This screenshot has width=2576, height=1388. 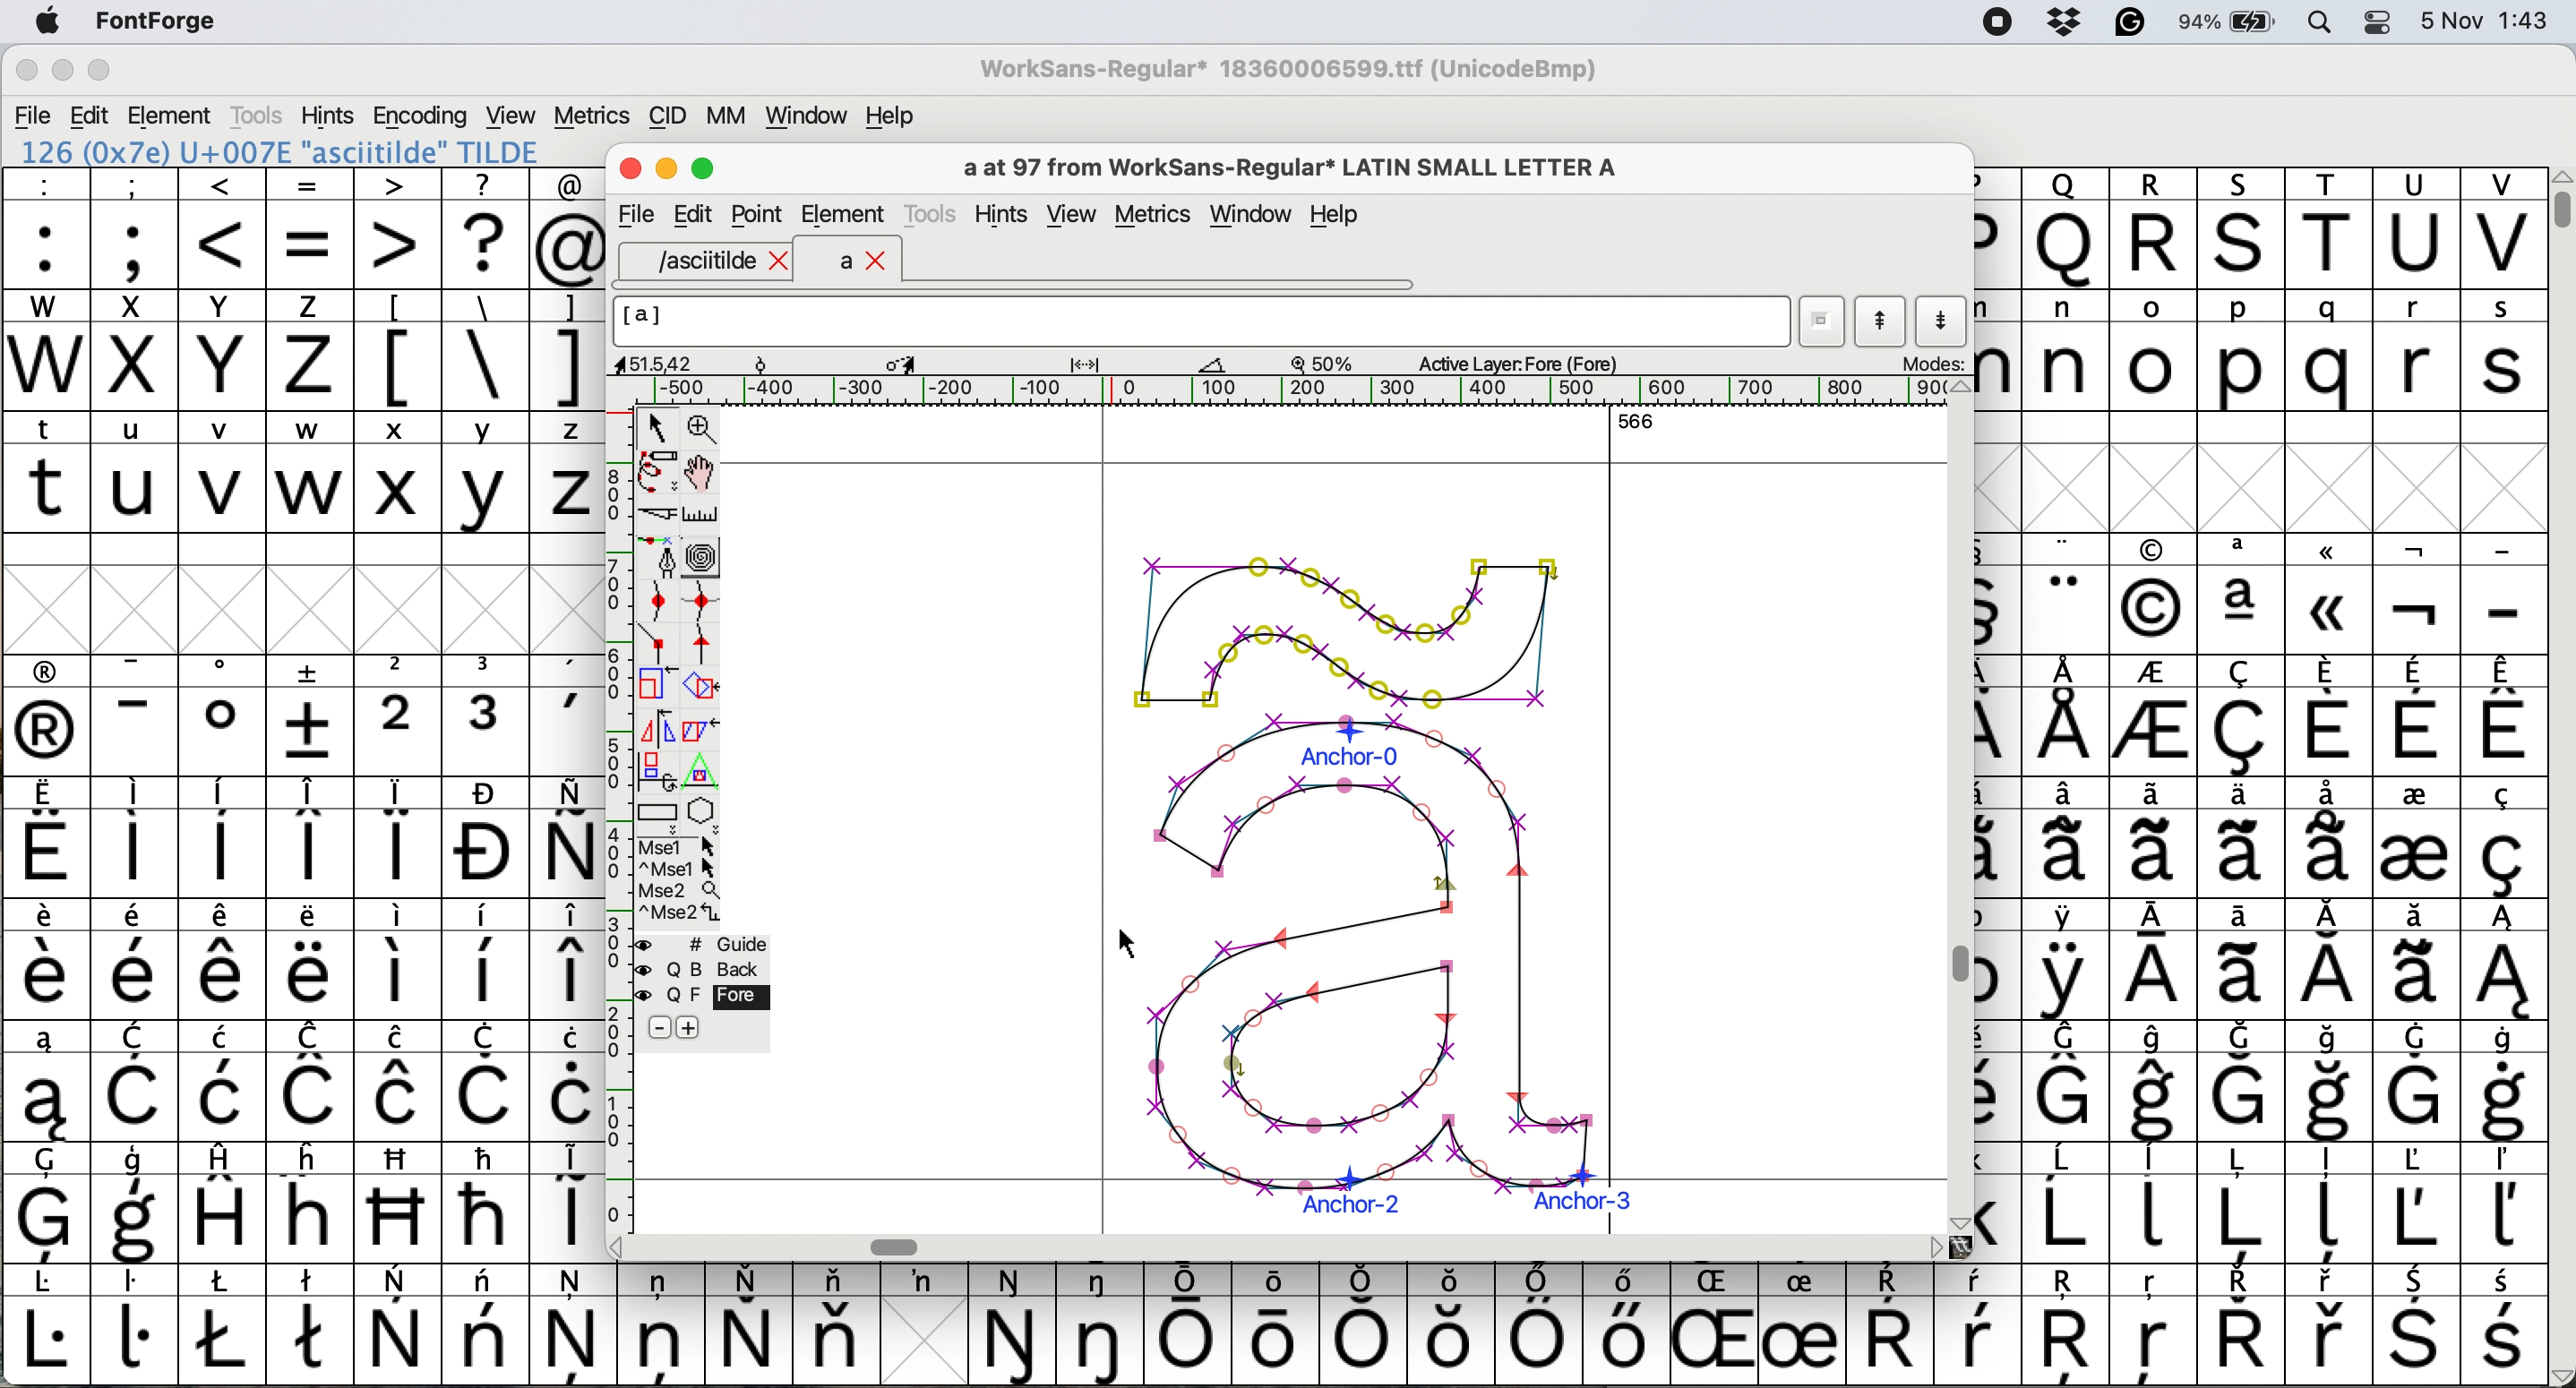 What do you see at coordinates (1329, 363) in the screenshot?
I see `zoom scale` at bounding box center [1329, 363].